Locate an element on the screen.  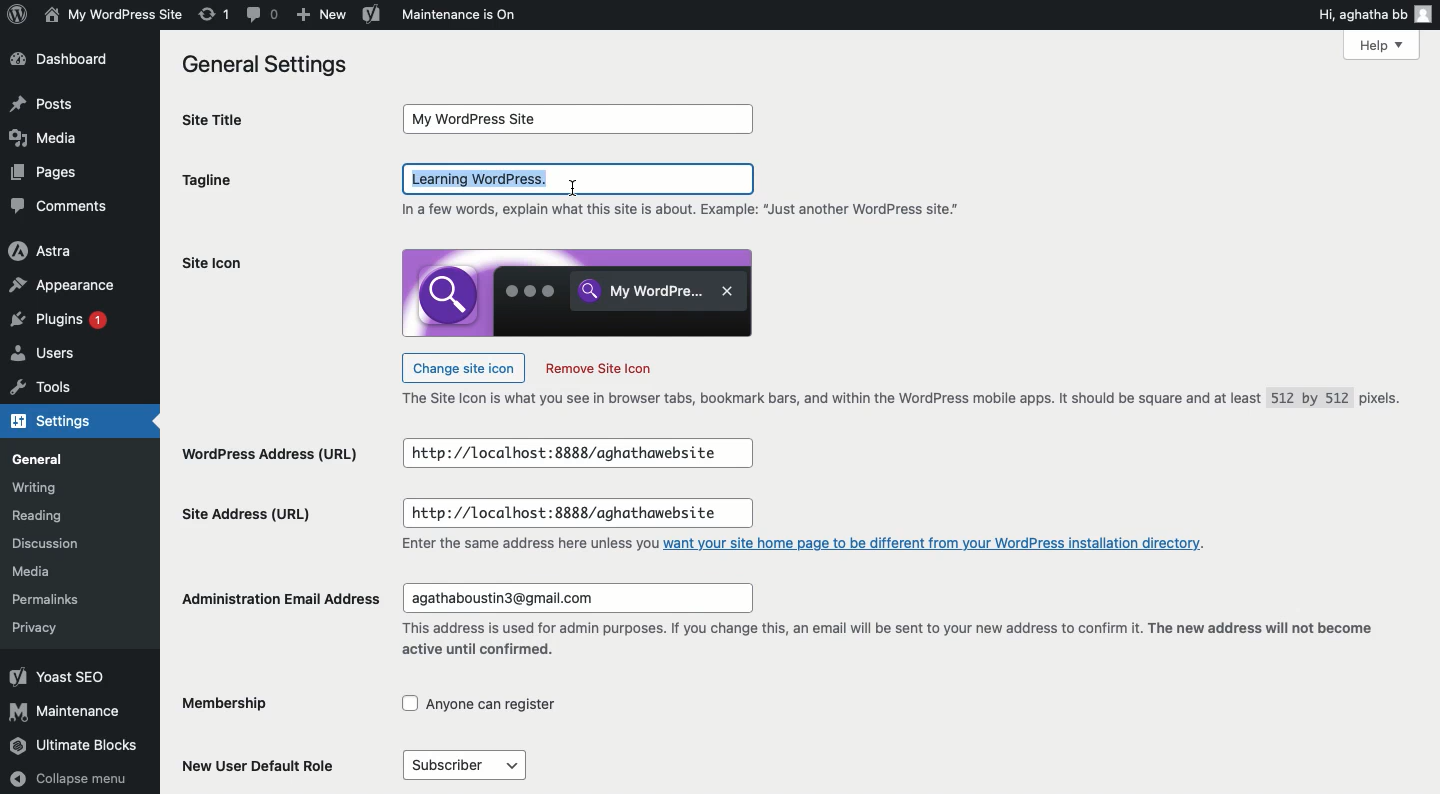
Text is located at coordinates (909, 400).